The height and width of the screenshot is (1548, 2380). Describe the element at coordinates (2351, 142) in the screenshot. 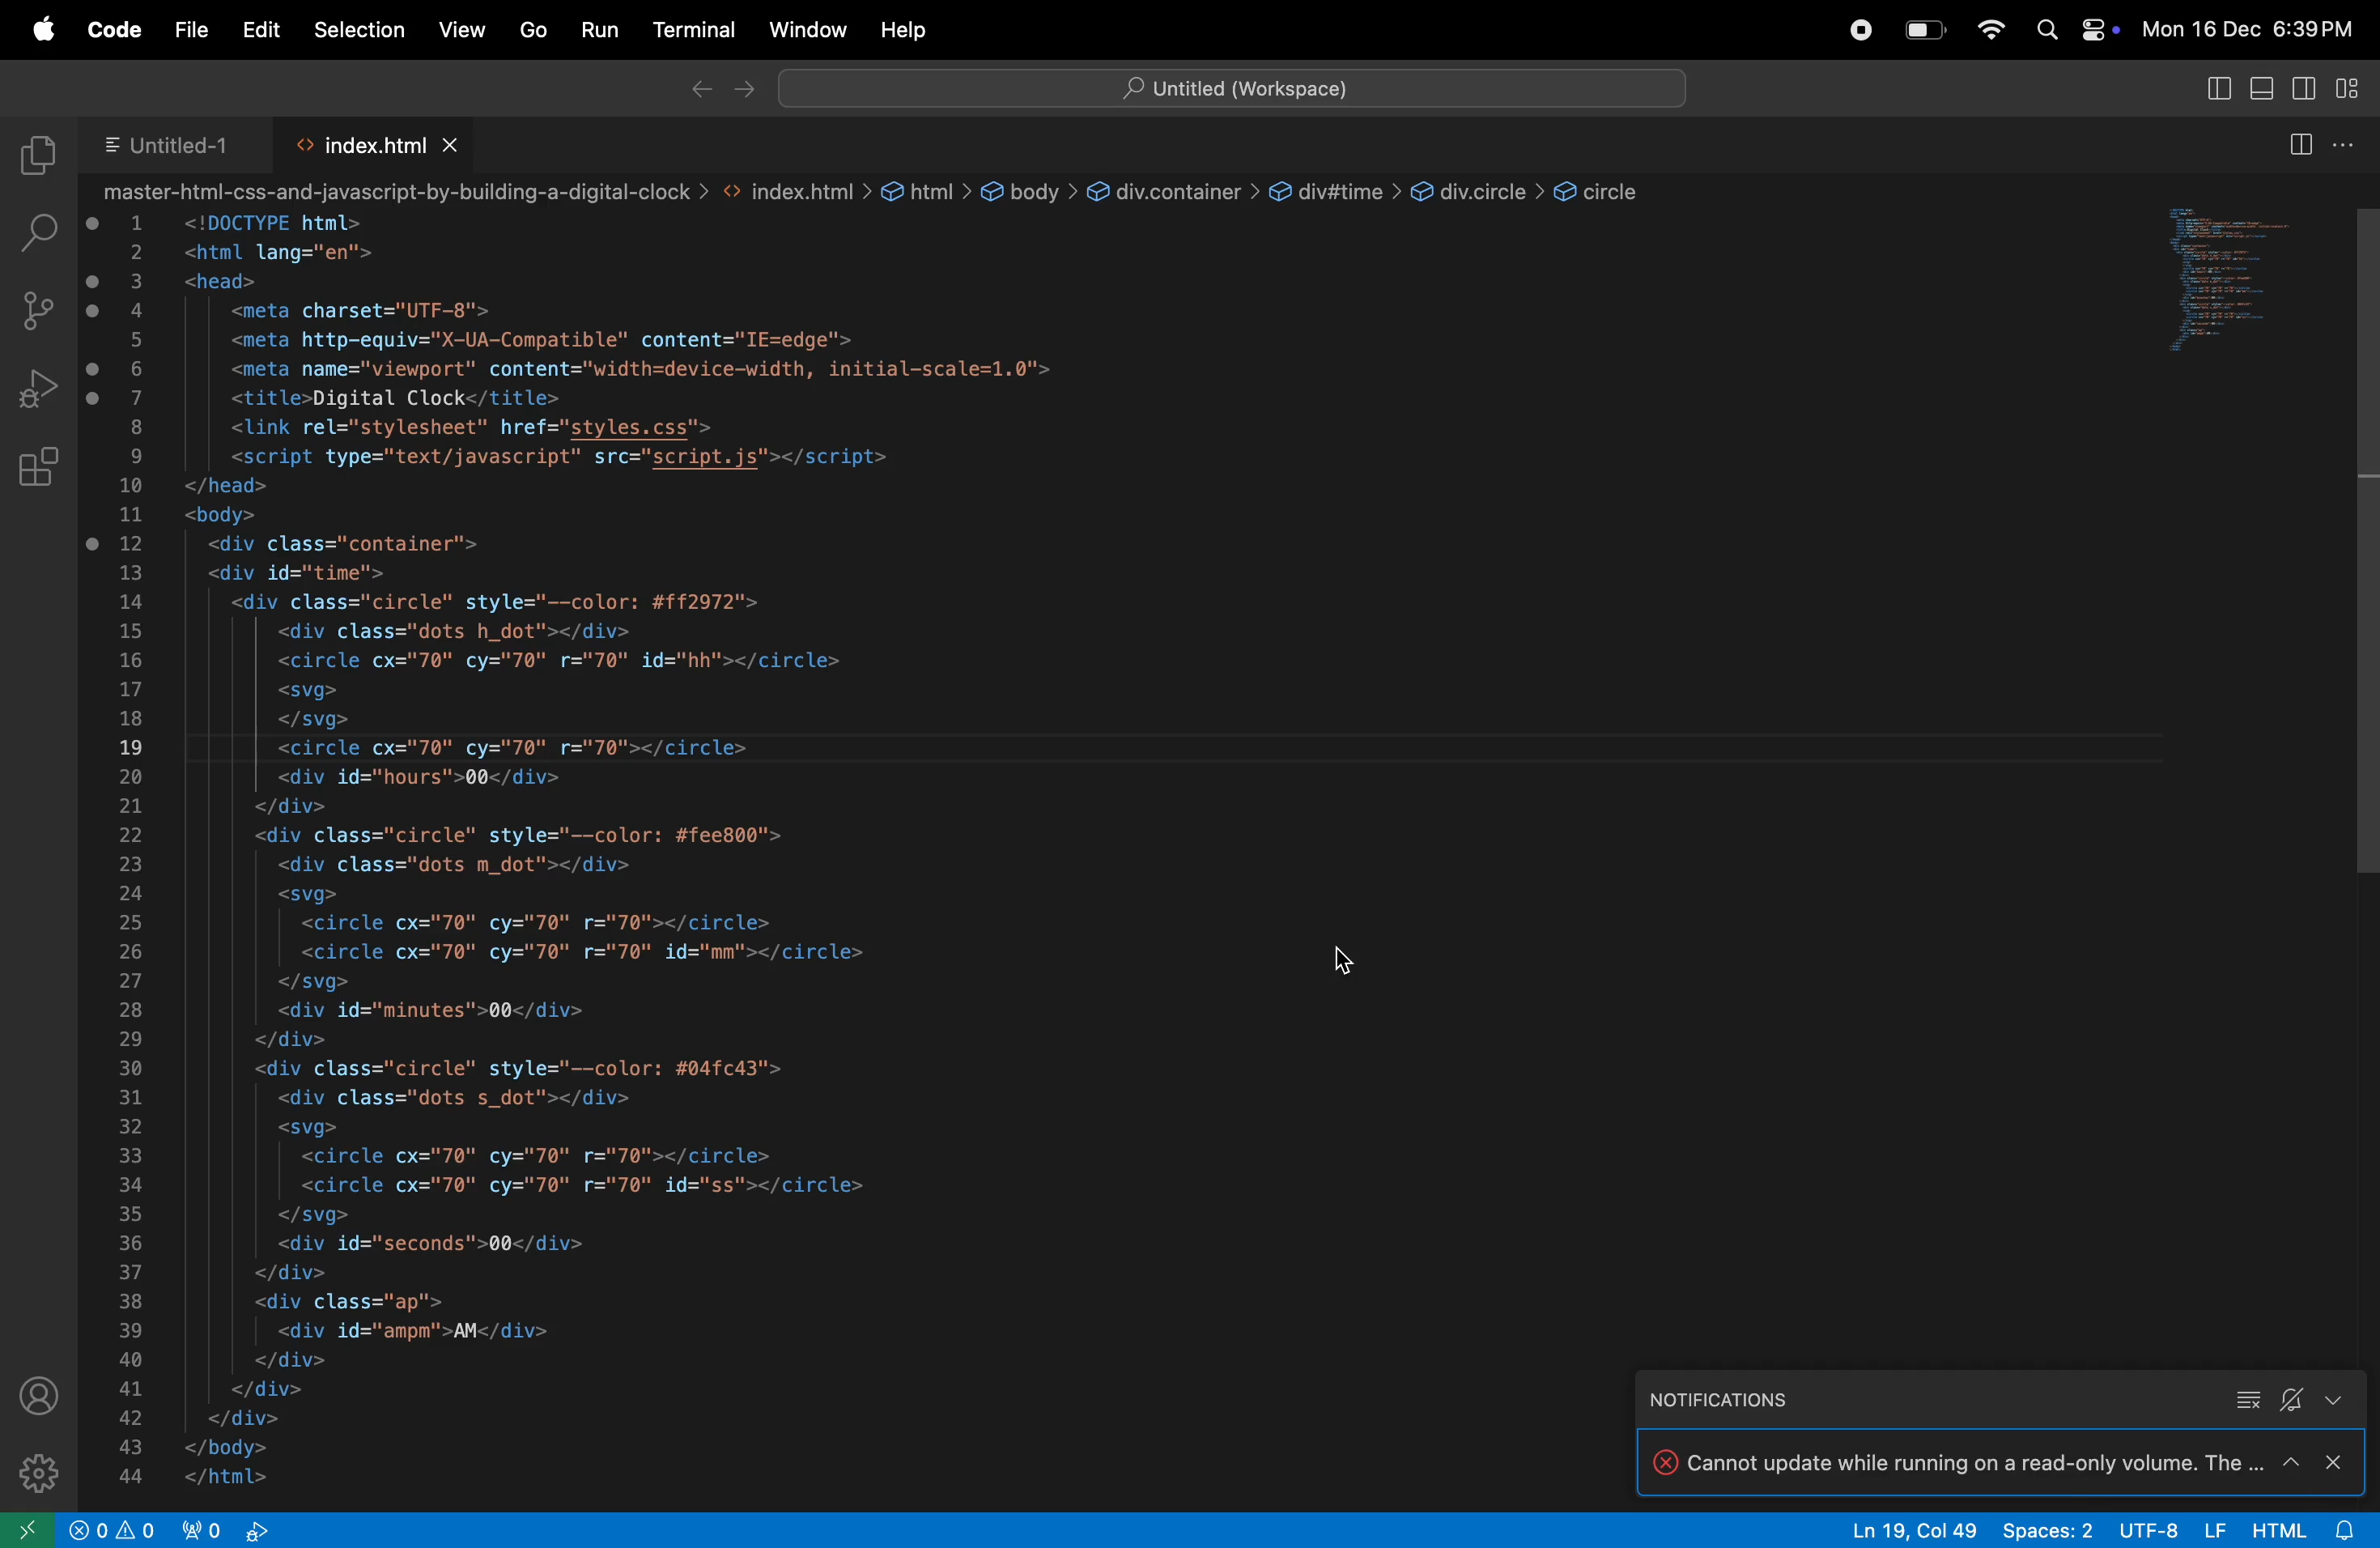

I see `options` at that location.